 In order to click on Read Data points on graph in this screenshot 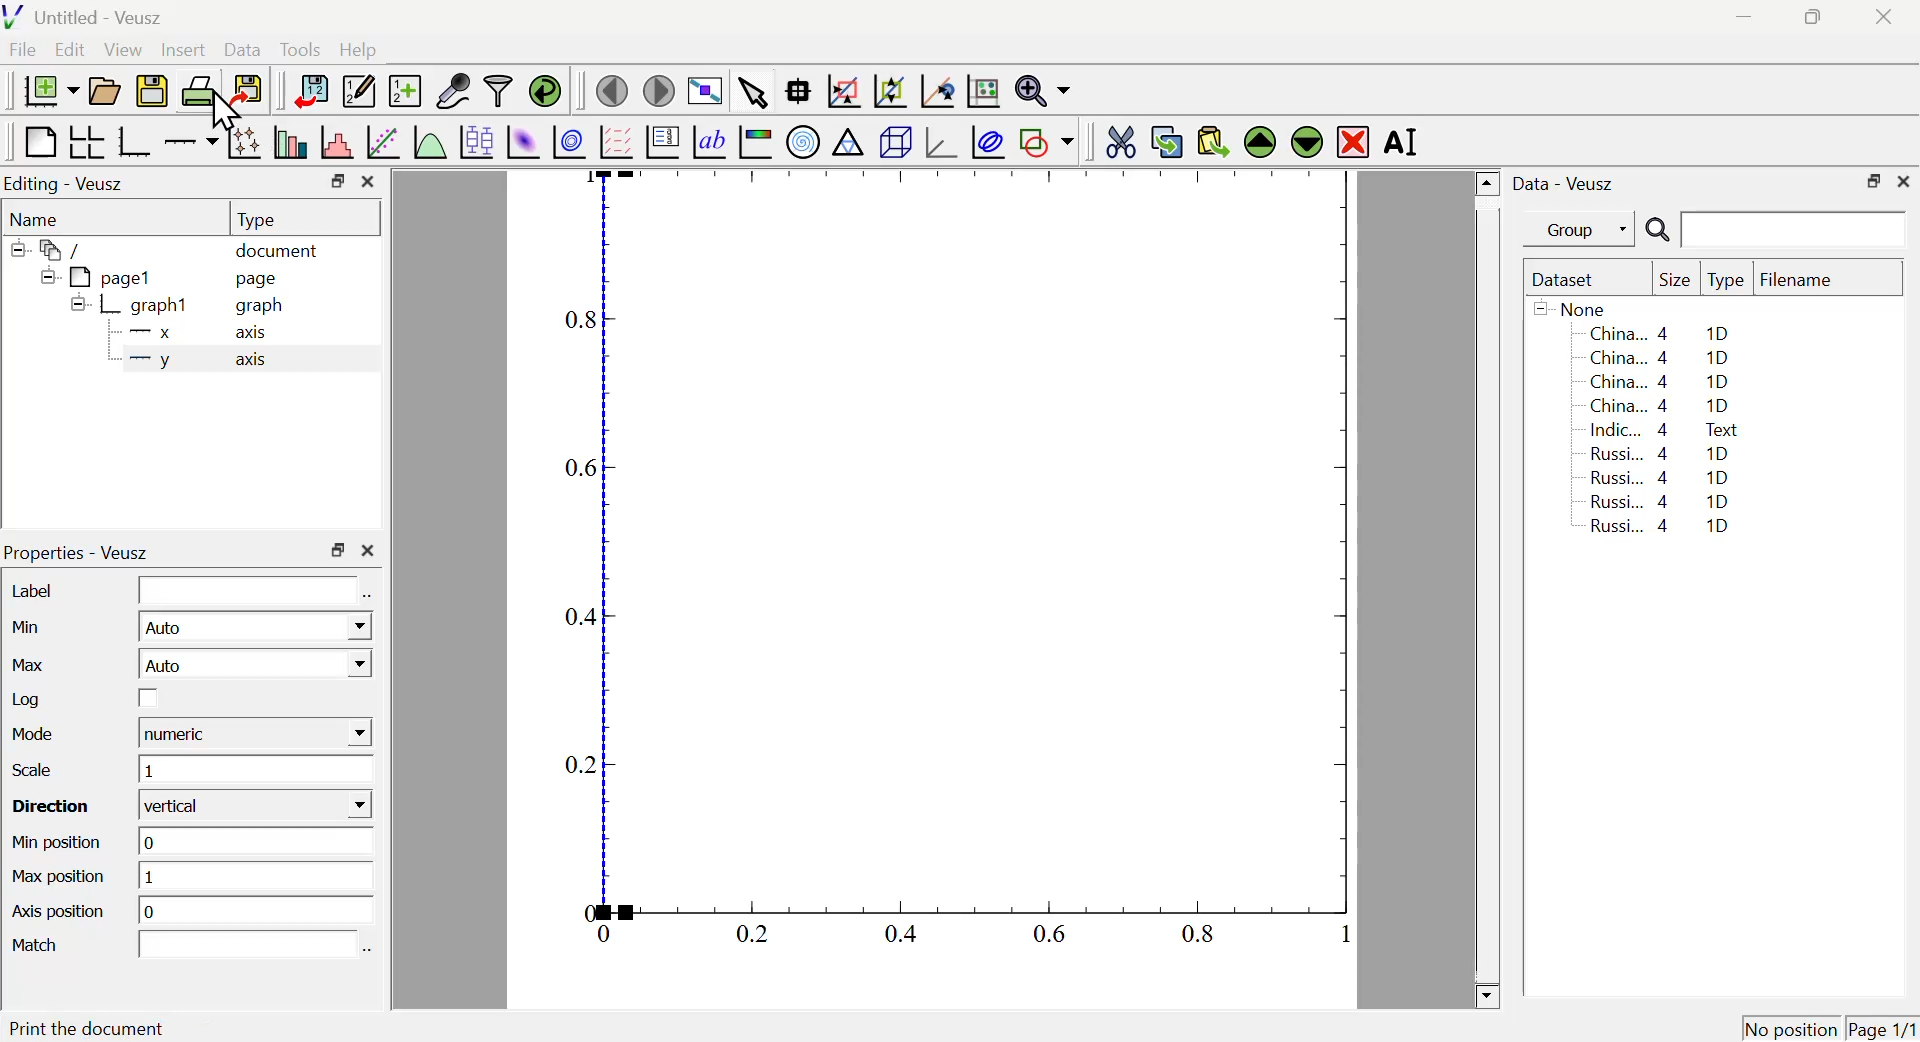, I will do `click(798, 90)`.